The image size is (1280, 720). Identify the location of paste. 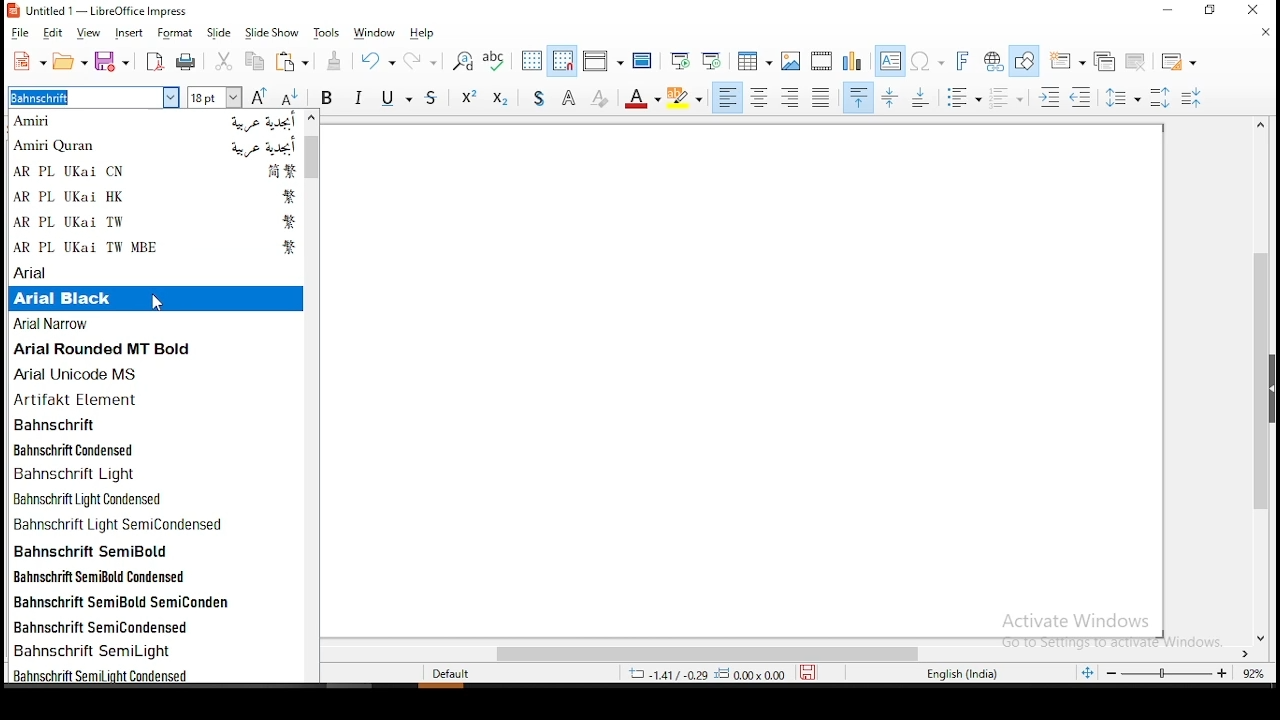
(298, 63).